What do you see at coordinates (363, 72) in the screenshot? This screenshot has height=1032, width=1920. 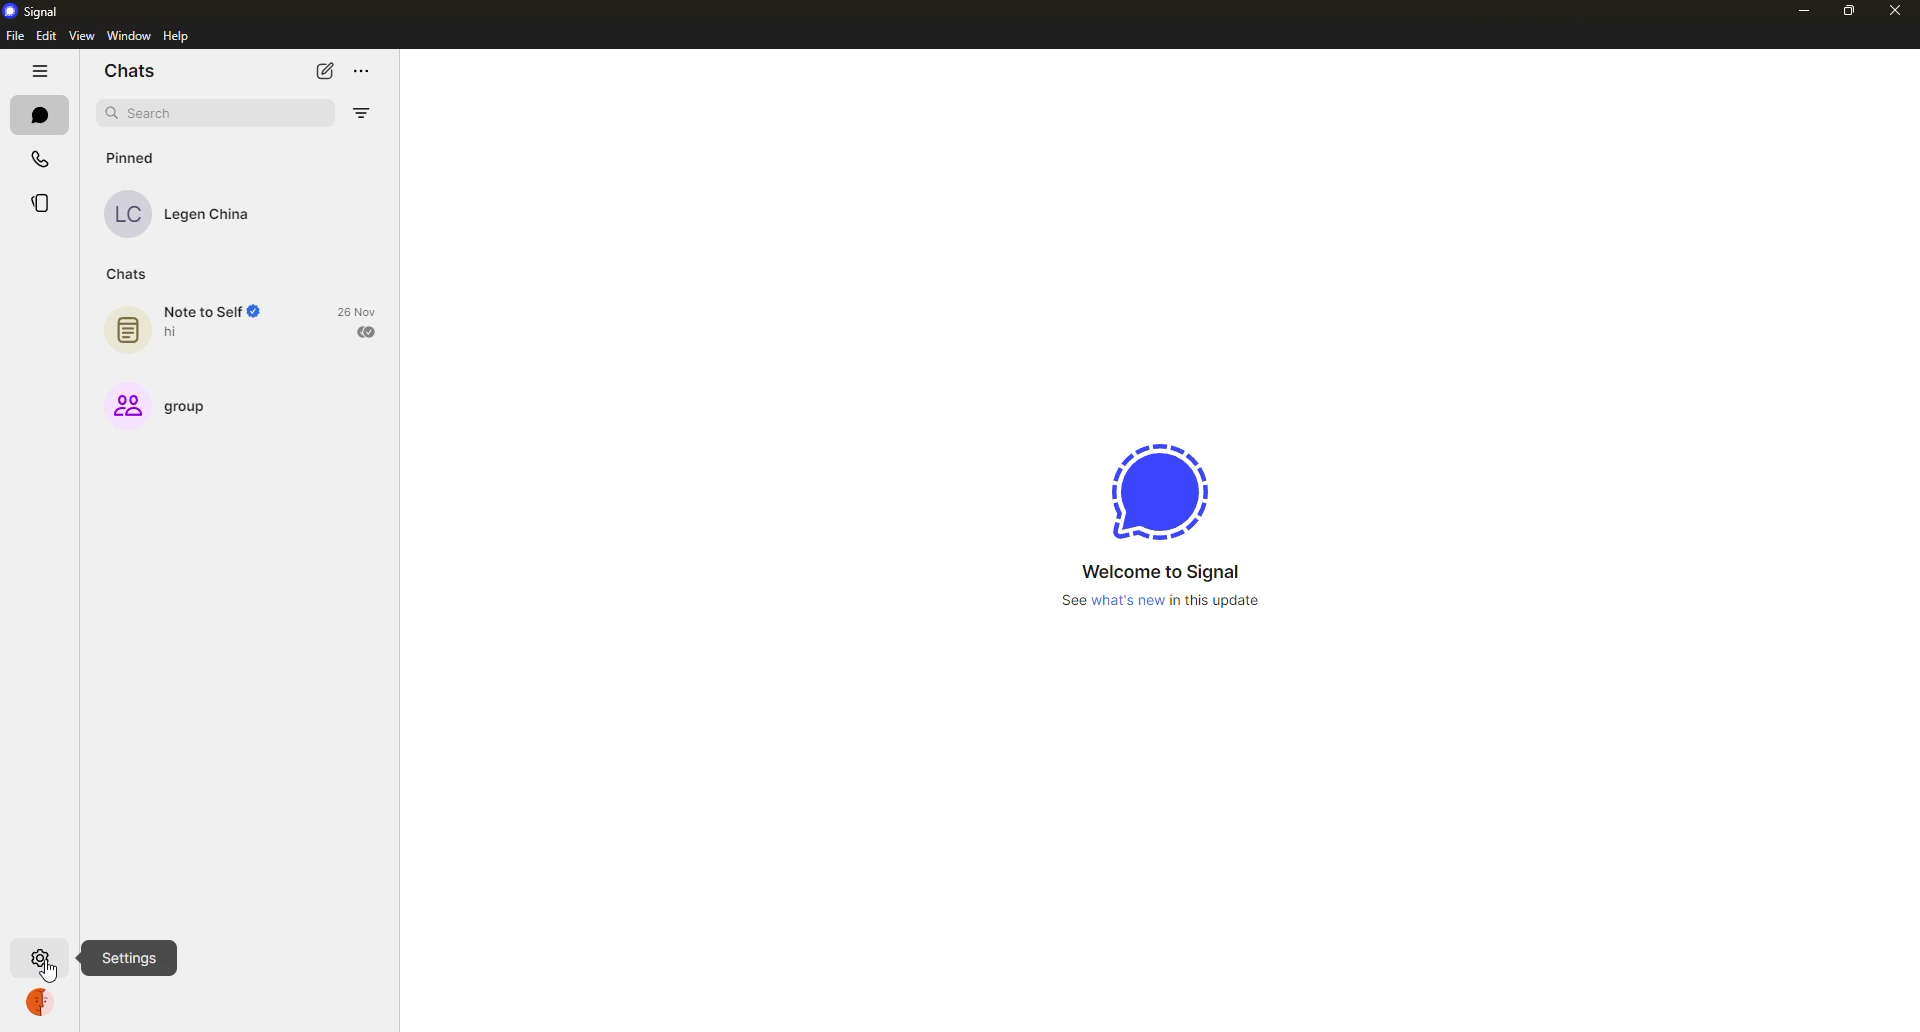 I see `more` at bounding box center [363, 72].